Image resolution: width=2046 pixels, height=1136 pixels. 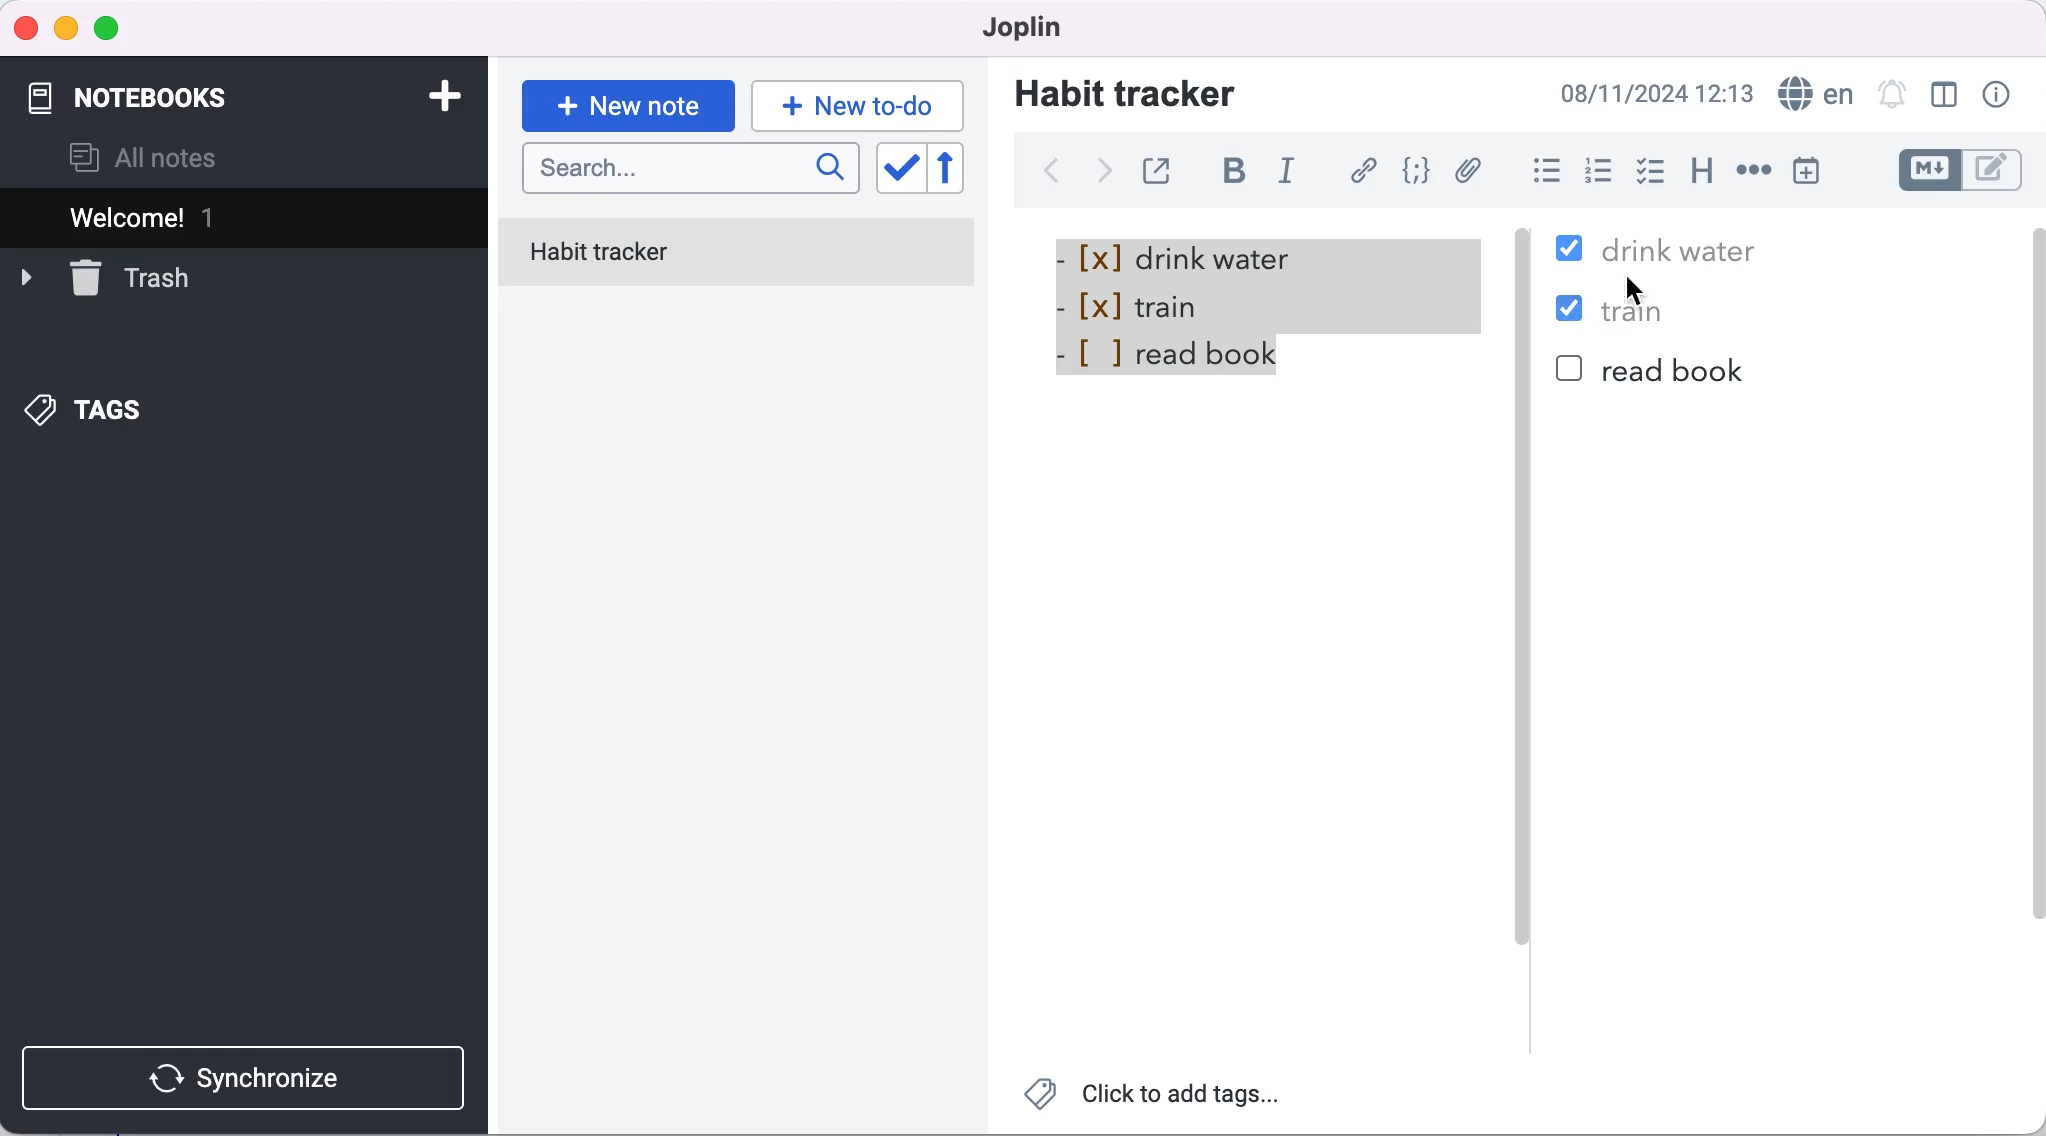 What do you see at coordinates (1524, 629) in the screenshot?
I see `vertical slider` at bounding box center [1524, 629].